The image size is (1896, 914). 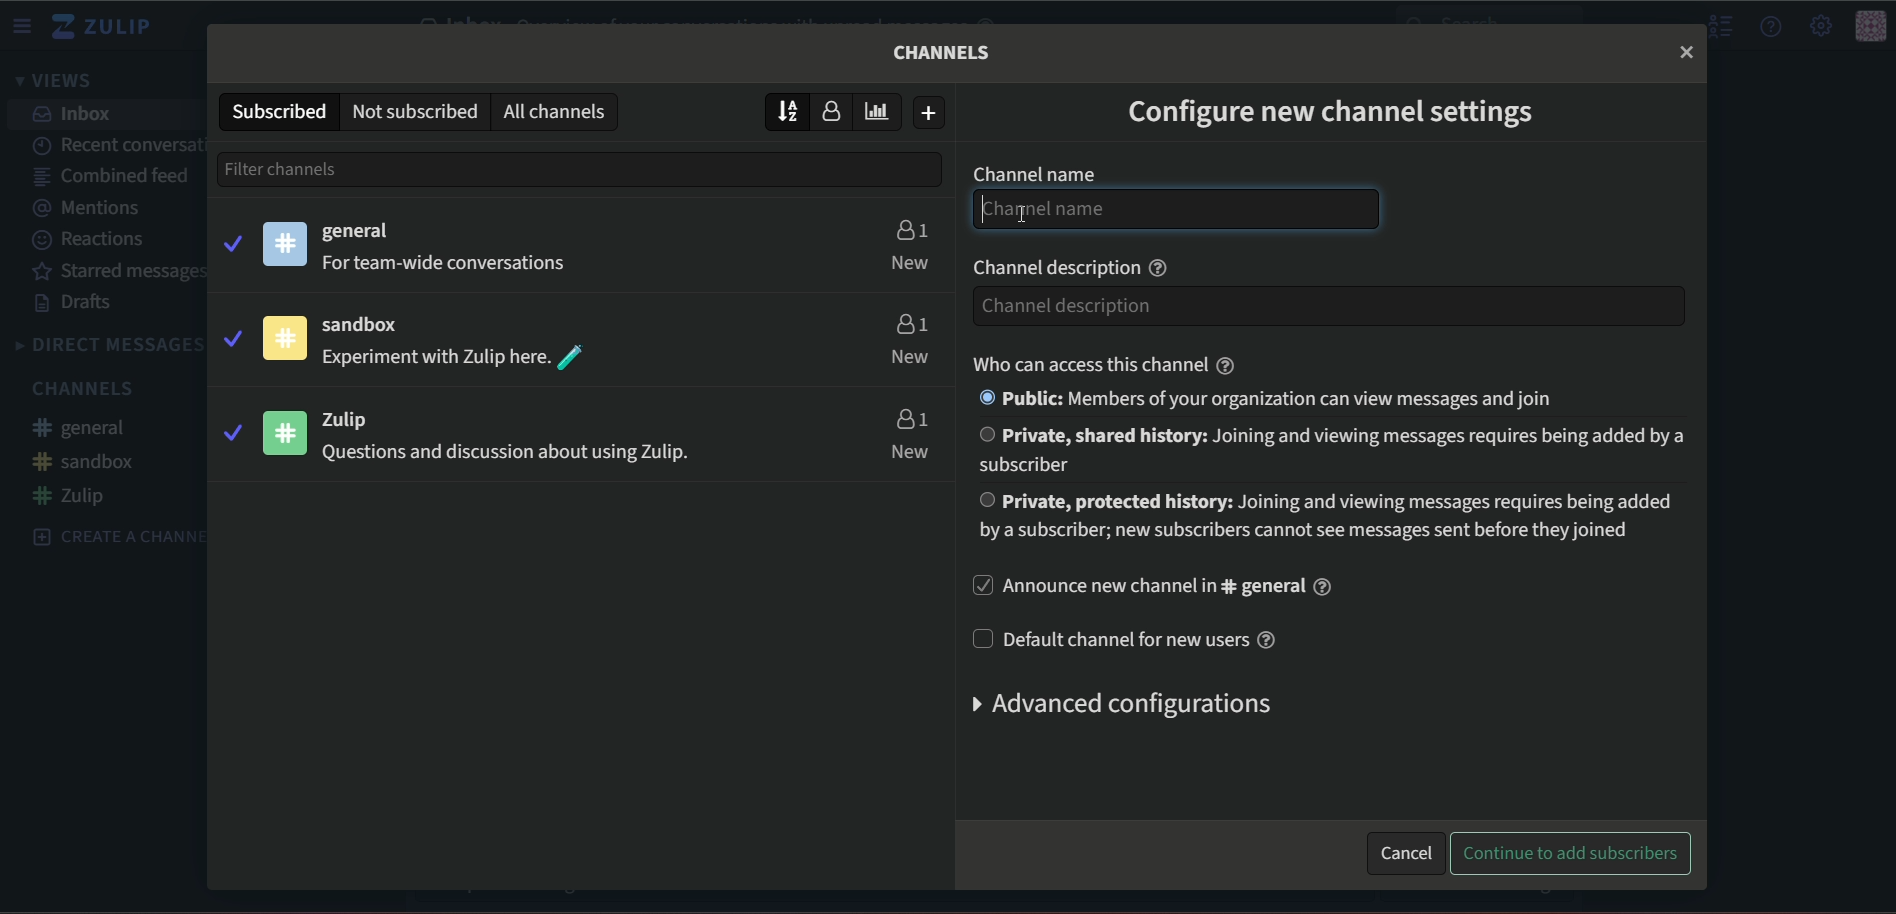 I want to click on text Cursor, so click(x=1016, y=211).